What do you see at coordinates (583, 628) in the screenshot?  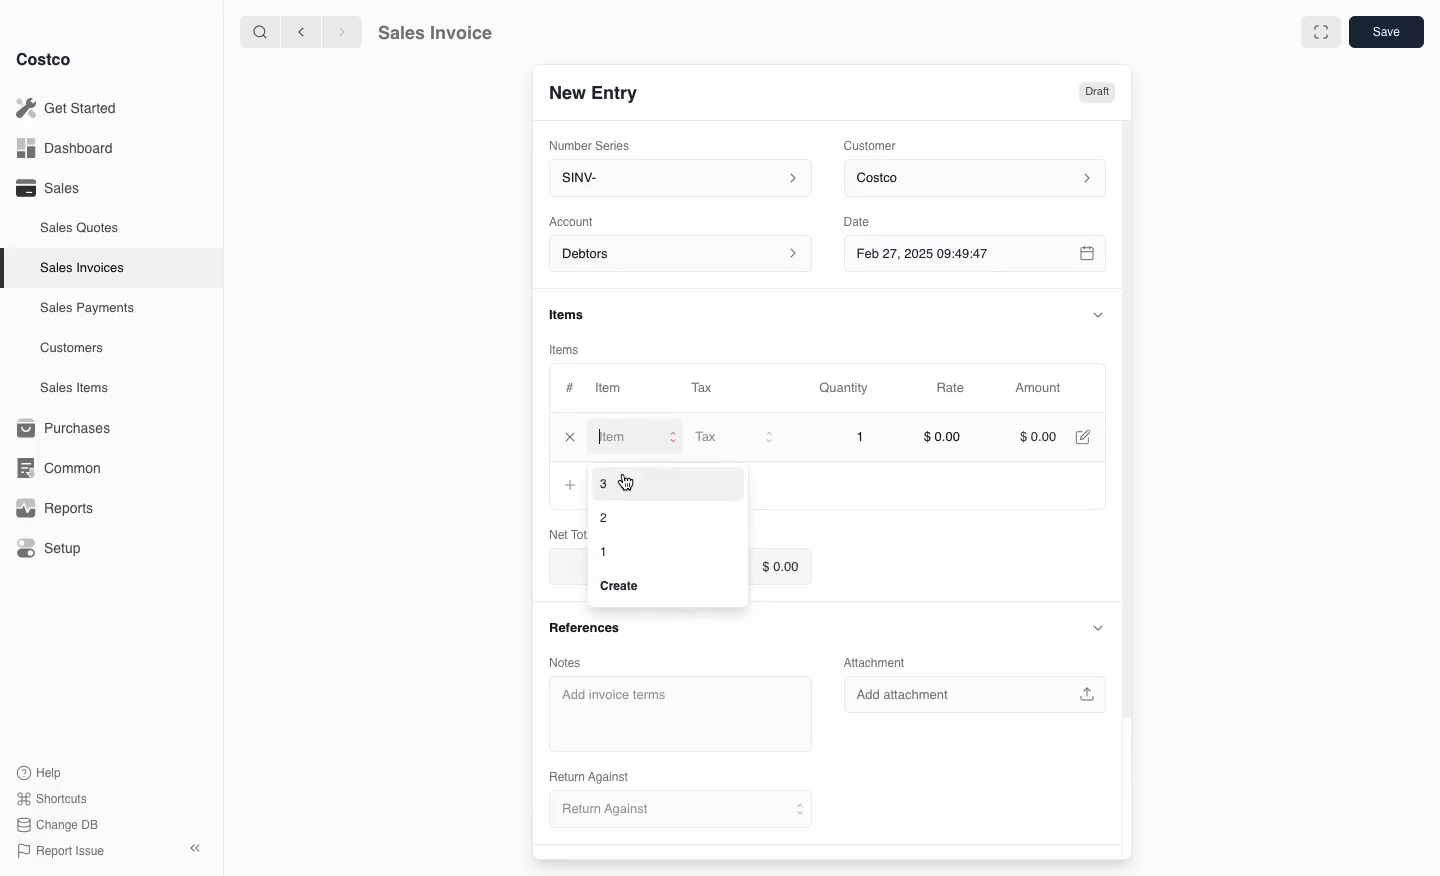 I see `References` at bounding box center [583, 628].